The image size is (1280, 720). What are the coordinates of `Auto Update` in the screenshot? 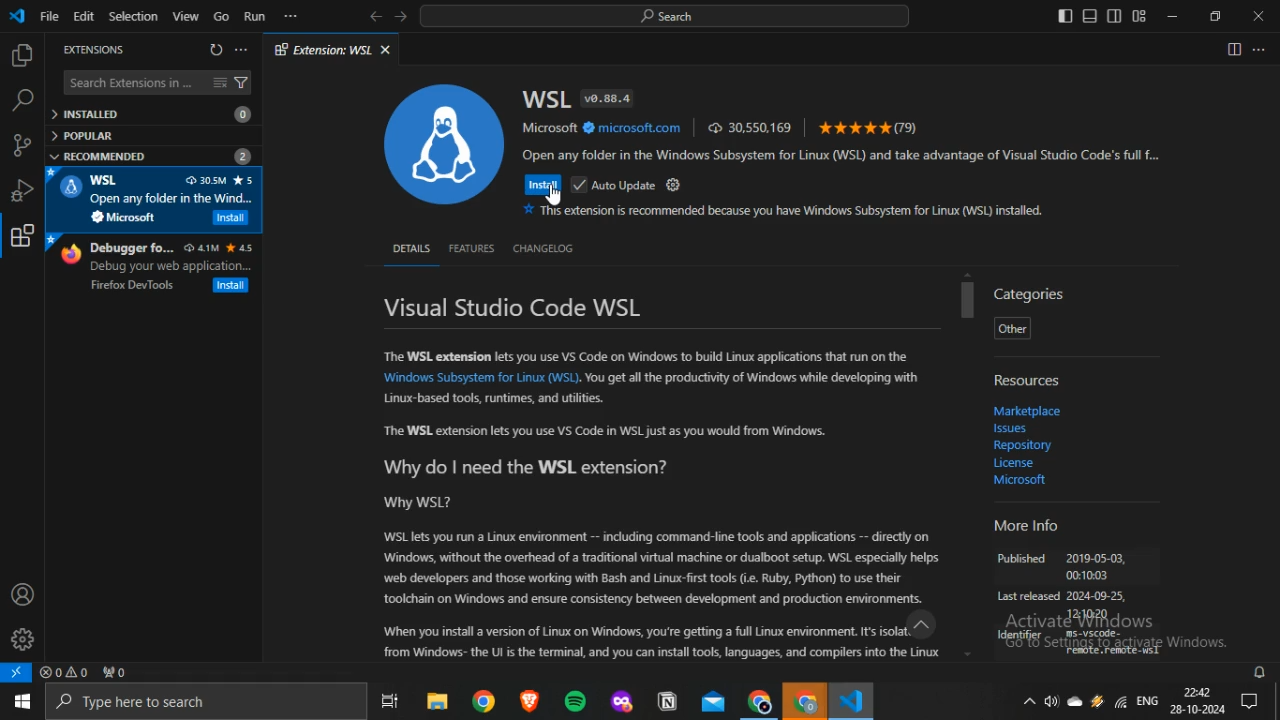 It's located at (614, 185).